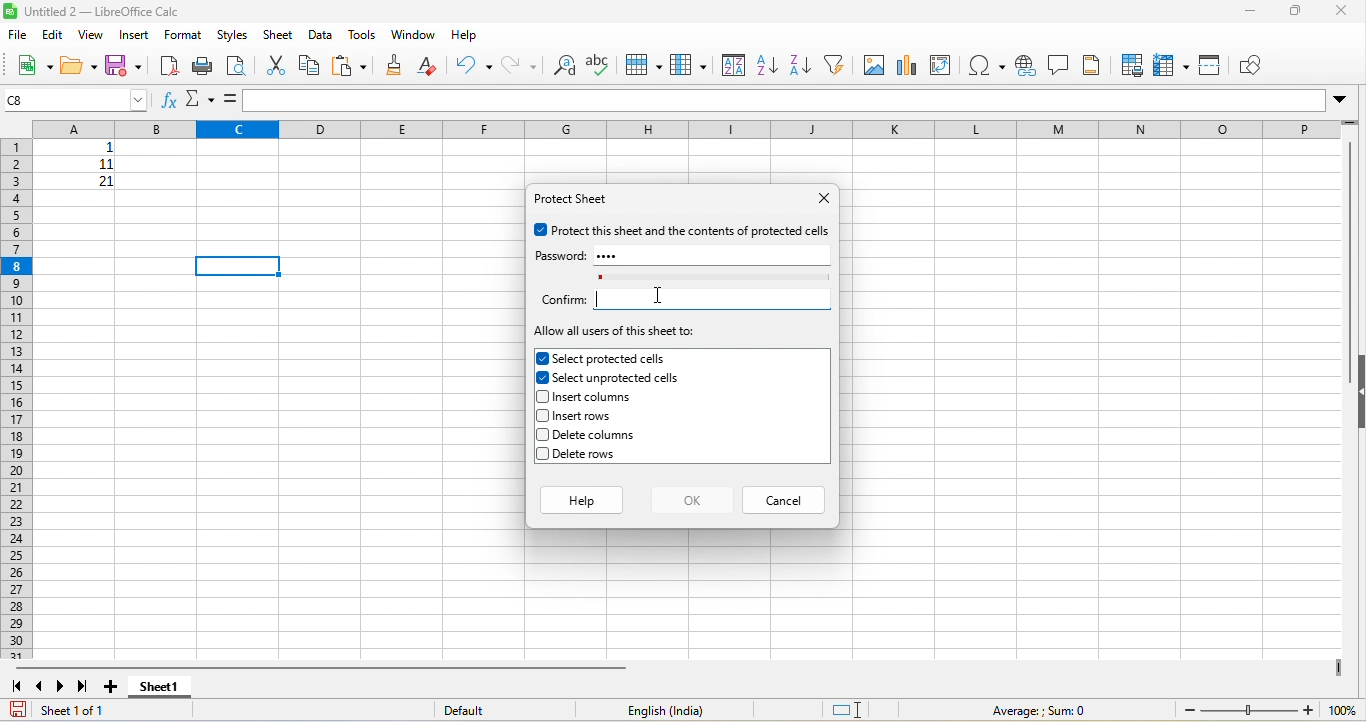 This screenshot has width=1366, height=722. I want to click on english, so click(678, 710).